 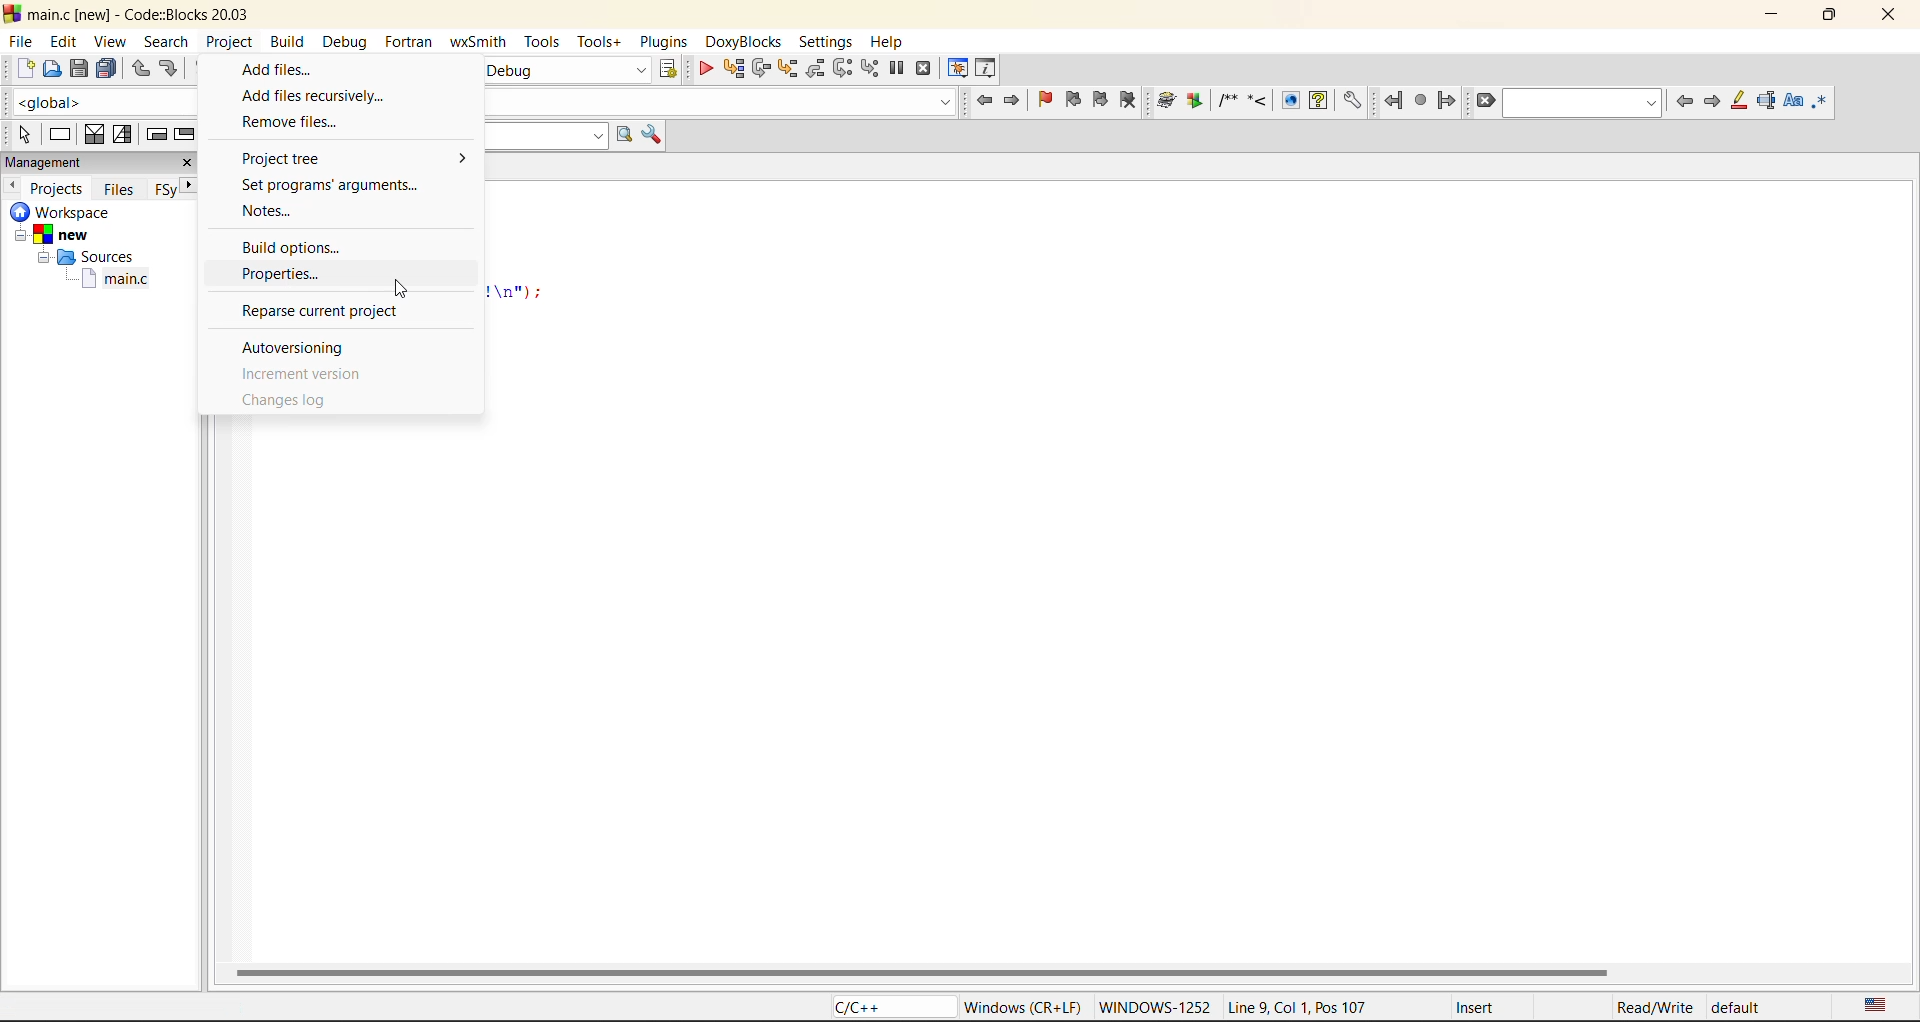 What do you see at coordinates (111, 42) in the screenshot?
I see `view` at bounding box center [111, 42].